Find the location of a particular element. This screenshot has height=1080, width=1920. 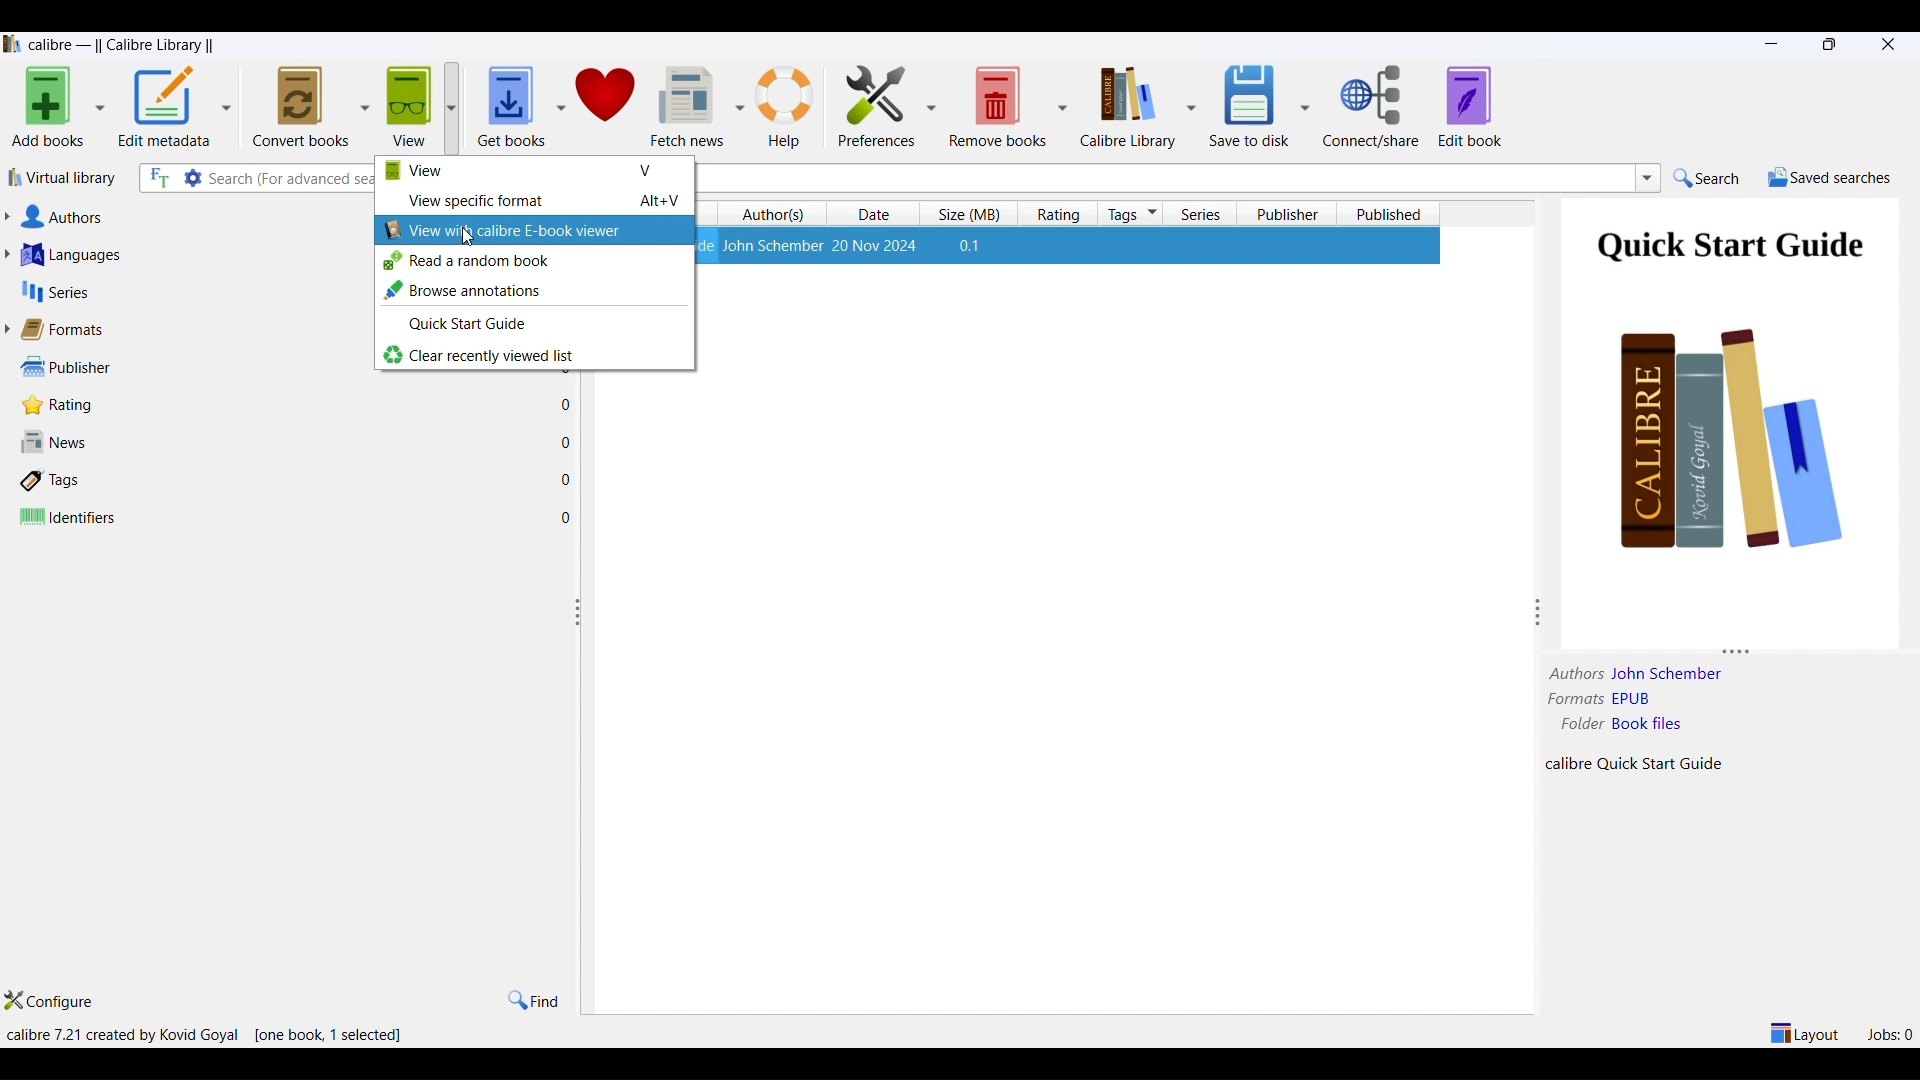

remove books is located at coordinates (995, 107).